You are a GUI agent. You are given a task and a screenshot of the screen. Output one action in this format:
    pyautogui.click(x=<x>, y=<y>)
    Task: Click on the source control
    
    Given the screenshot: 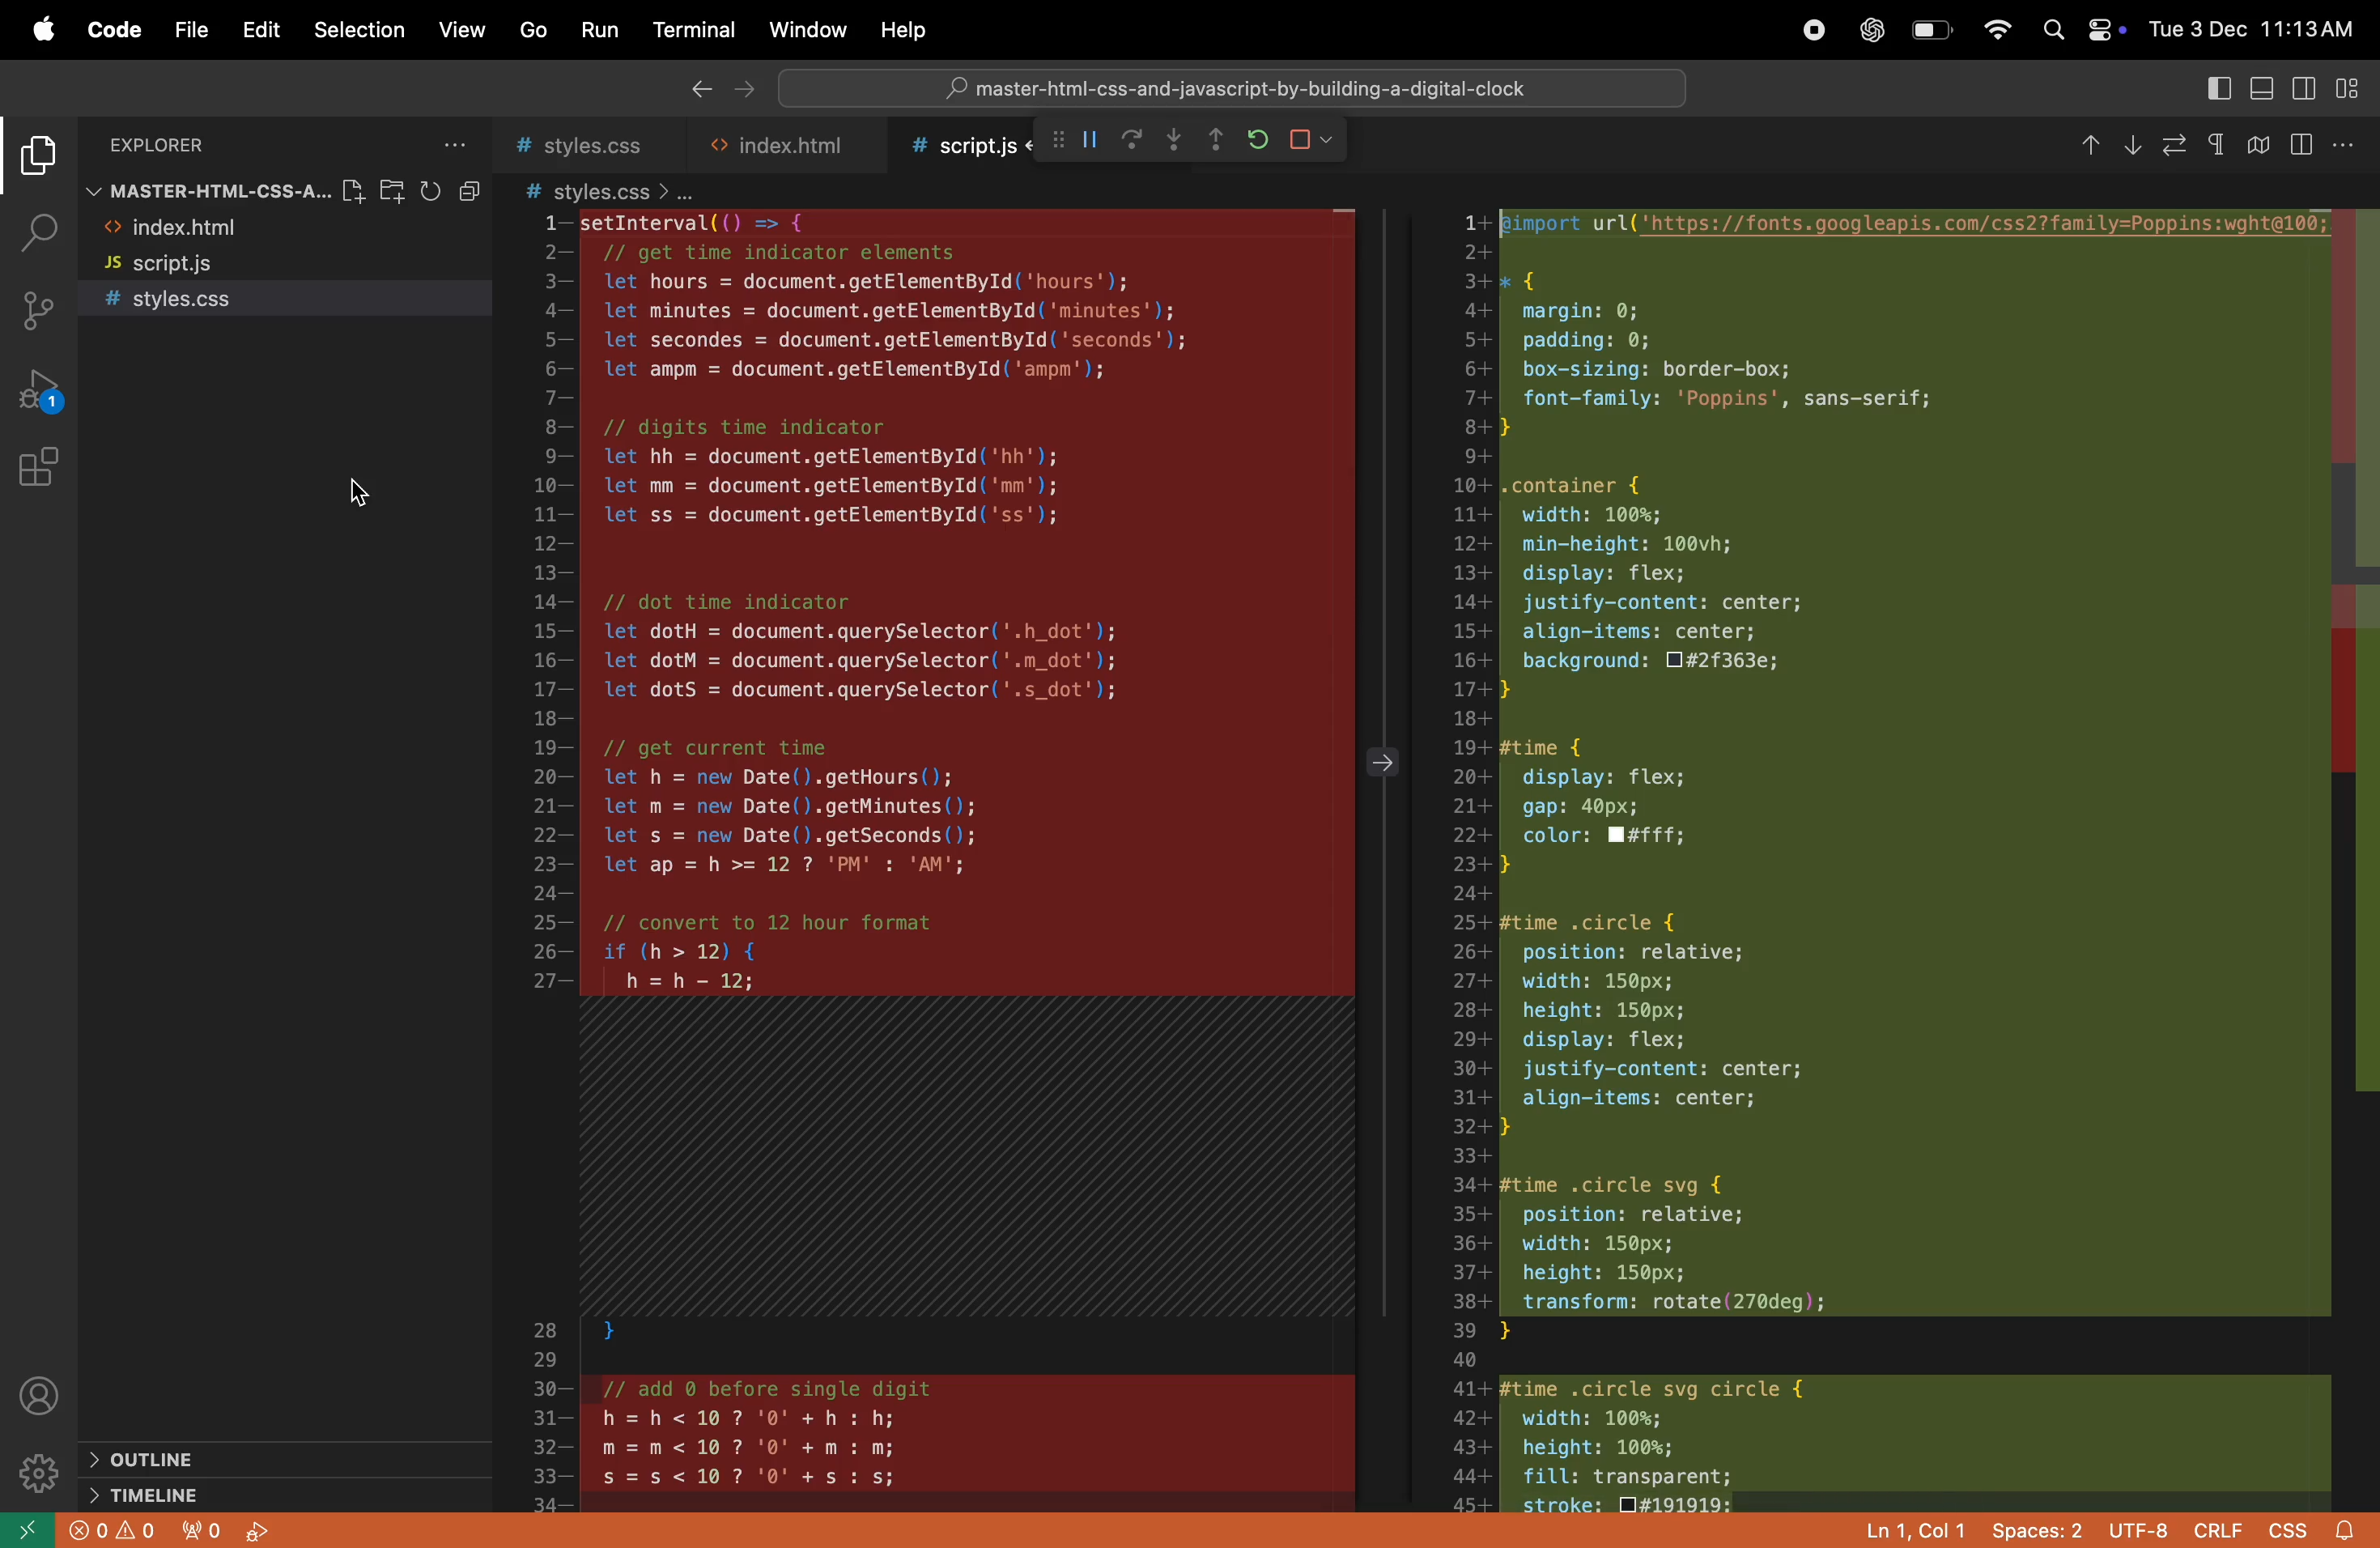 What is the action you would take?
    pyautogui.click(x=38, y=310)
    